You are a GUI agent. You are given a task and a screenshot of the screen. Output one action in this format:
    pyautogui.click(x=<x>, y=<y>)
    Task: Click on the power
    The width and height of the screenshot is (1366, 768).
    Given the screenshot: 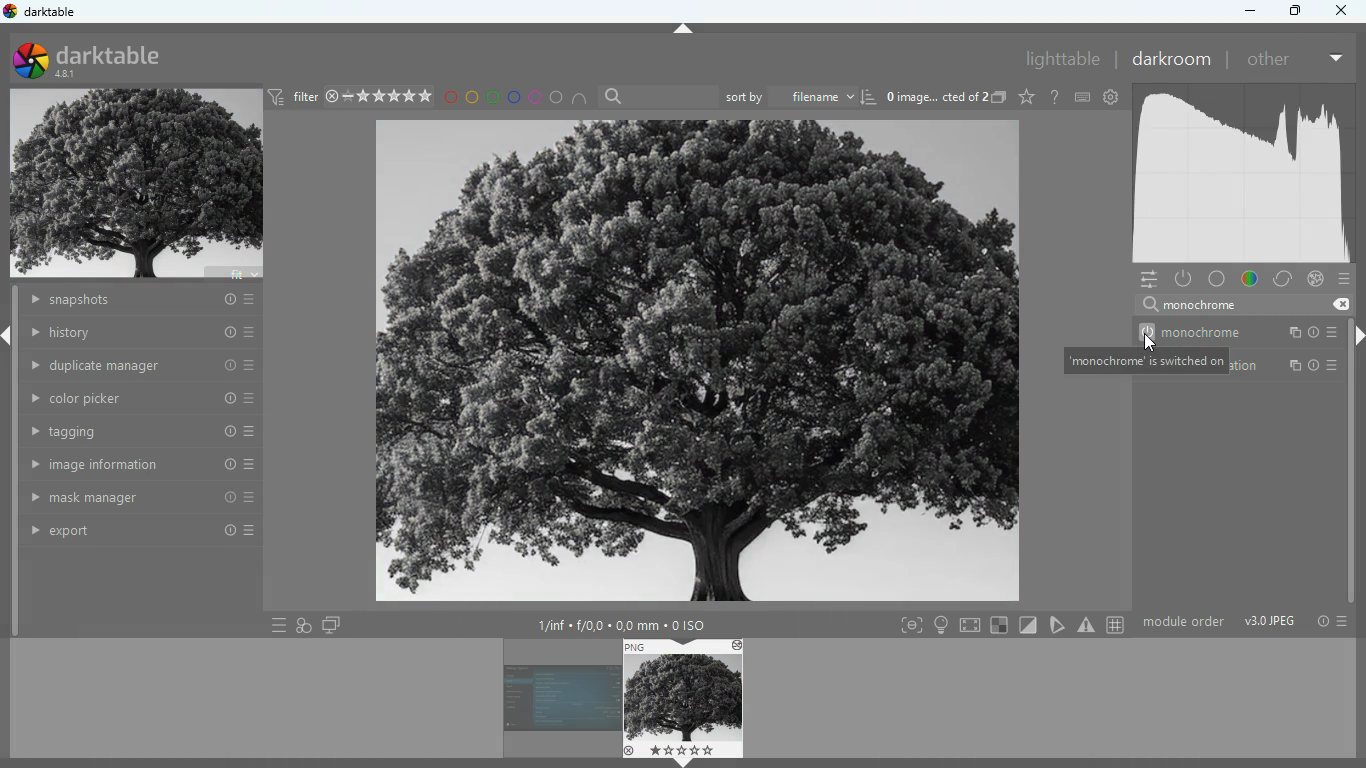 What is the action you would take?
    pyautogui.click(x=1183, y=278)
    